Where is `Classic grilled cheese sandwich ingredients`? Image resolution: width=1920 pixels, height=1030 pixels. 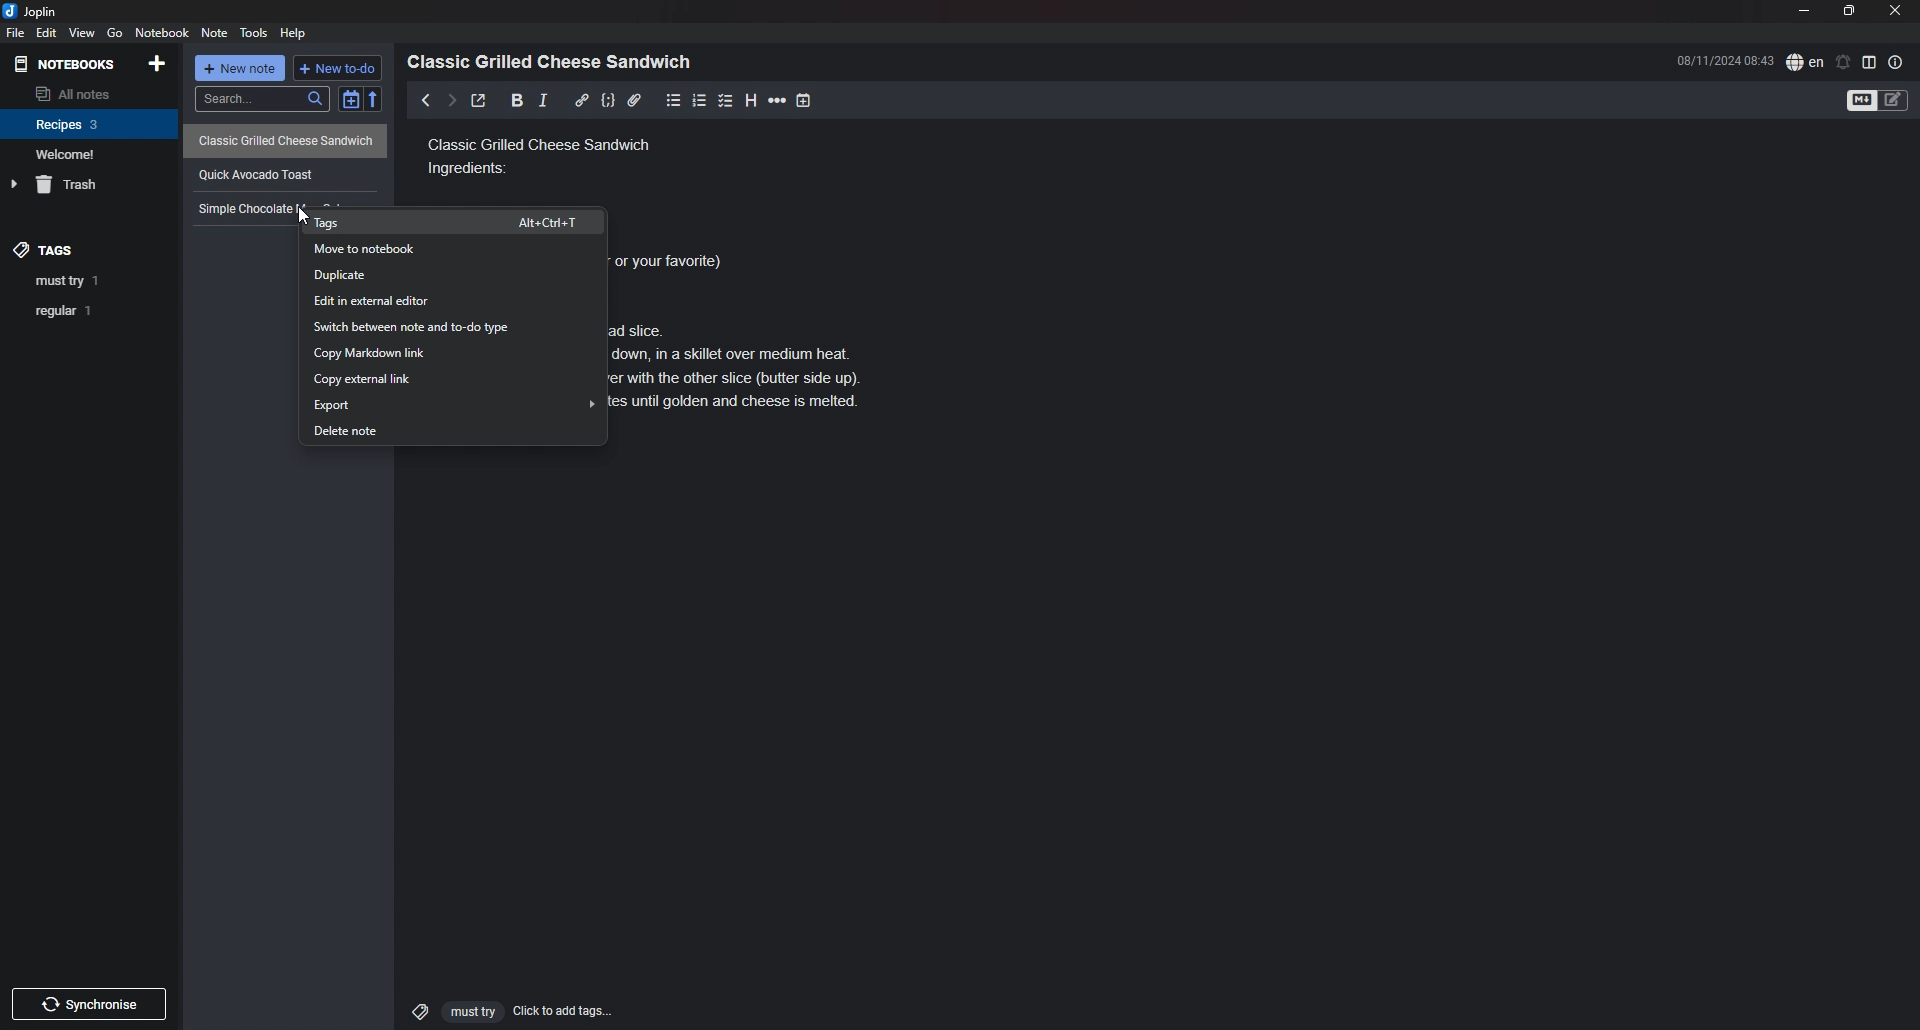
Classic grilled cheese sandwich ingredients is located at coordinates (665, 158).